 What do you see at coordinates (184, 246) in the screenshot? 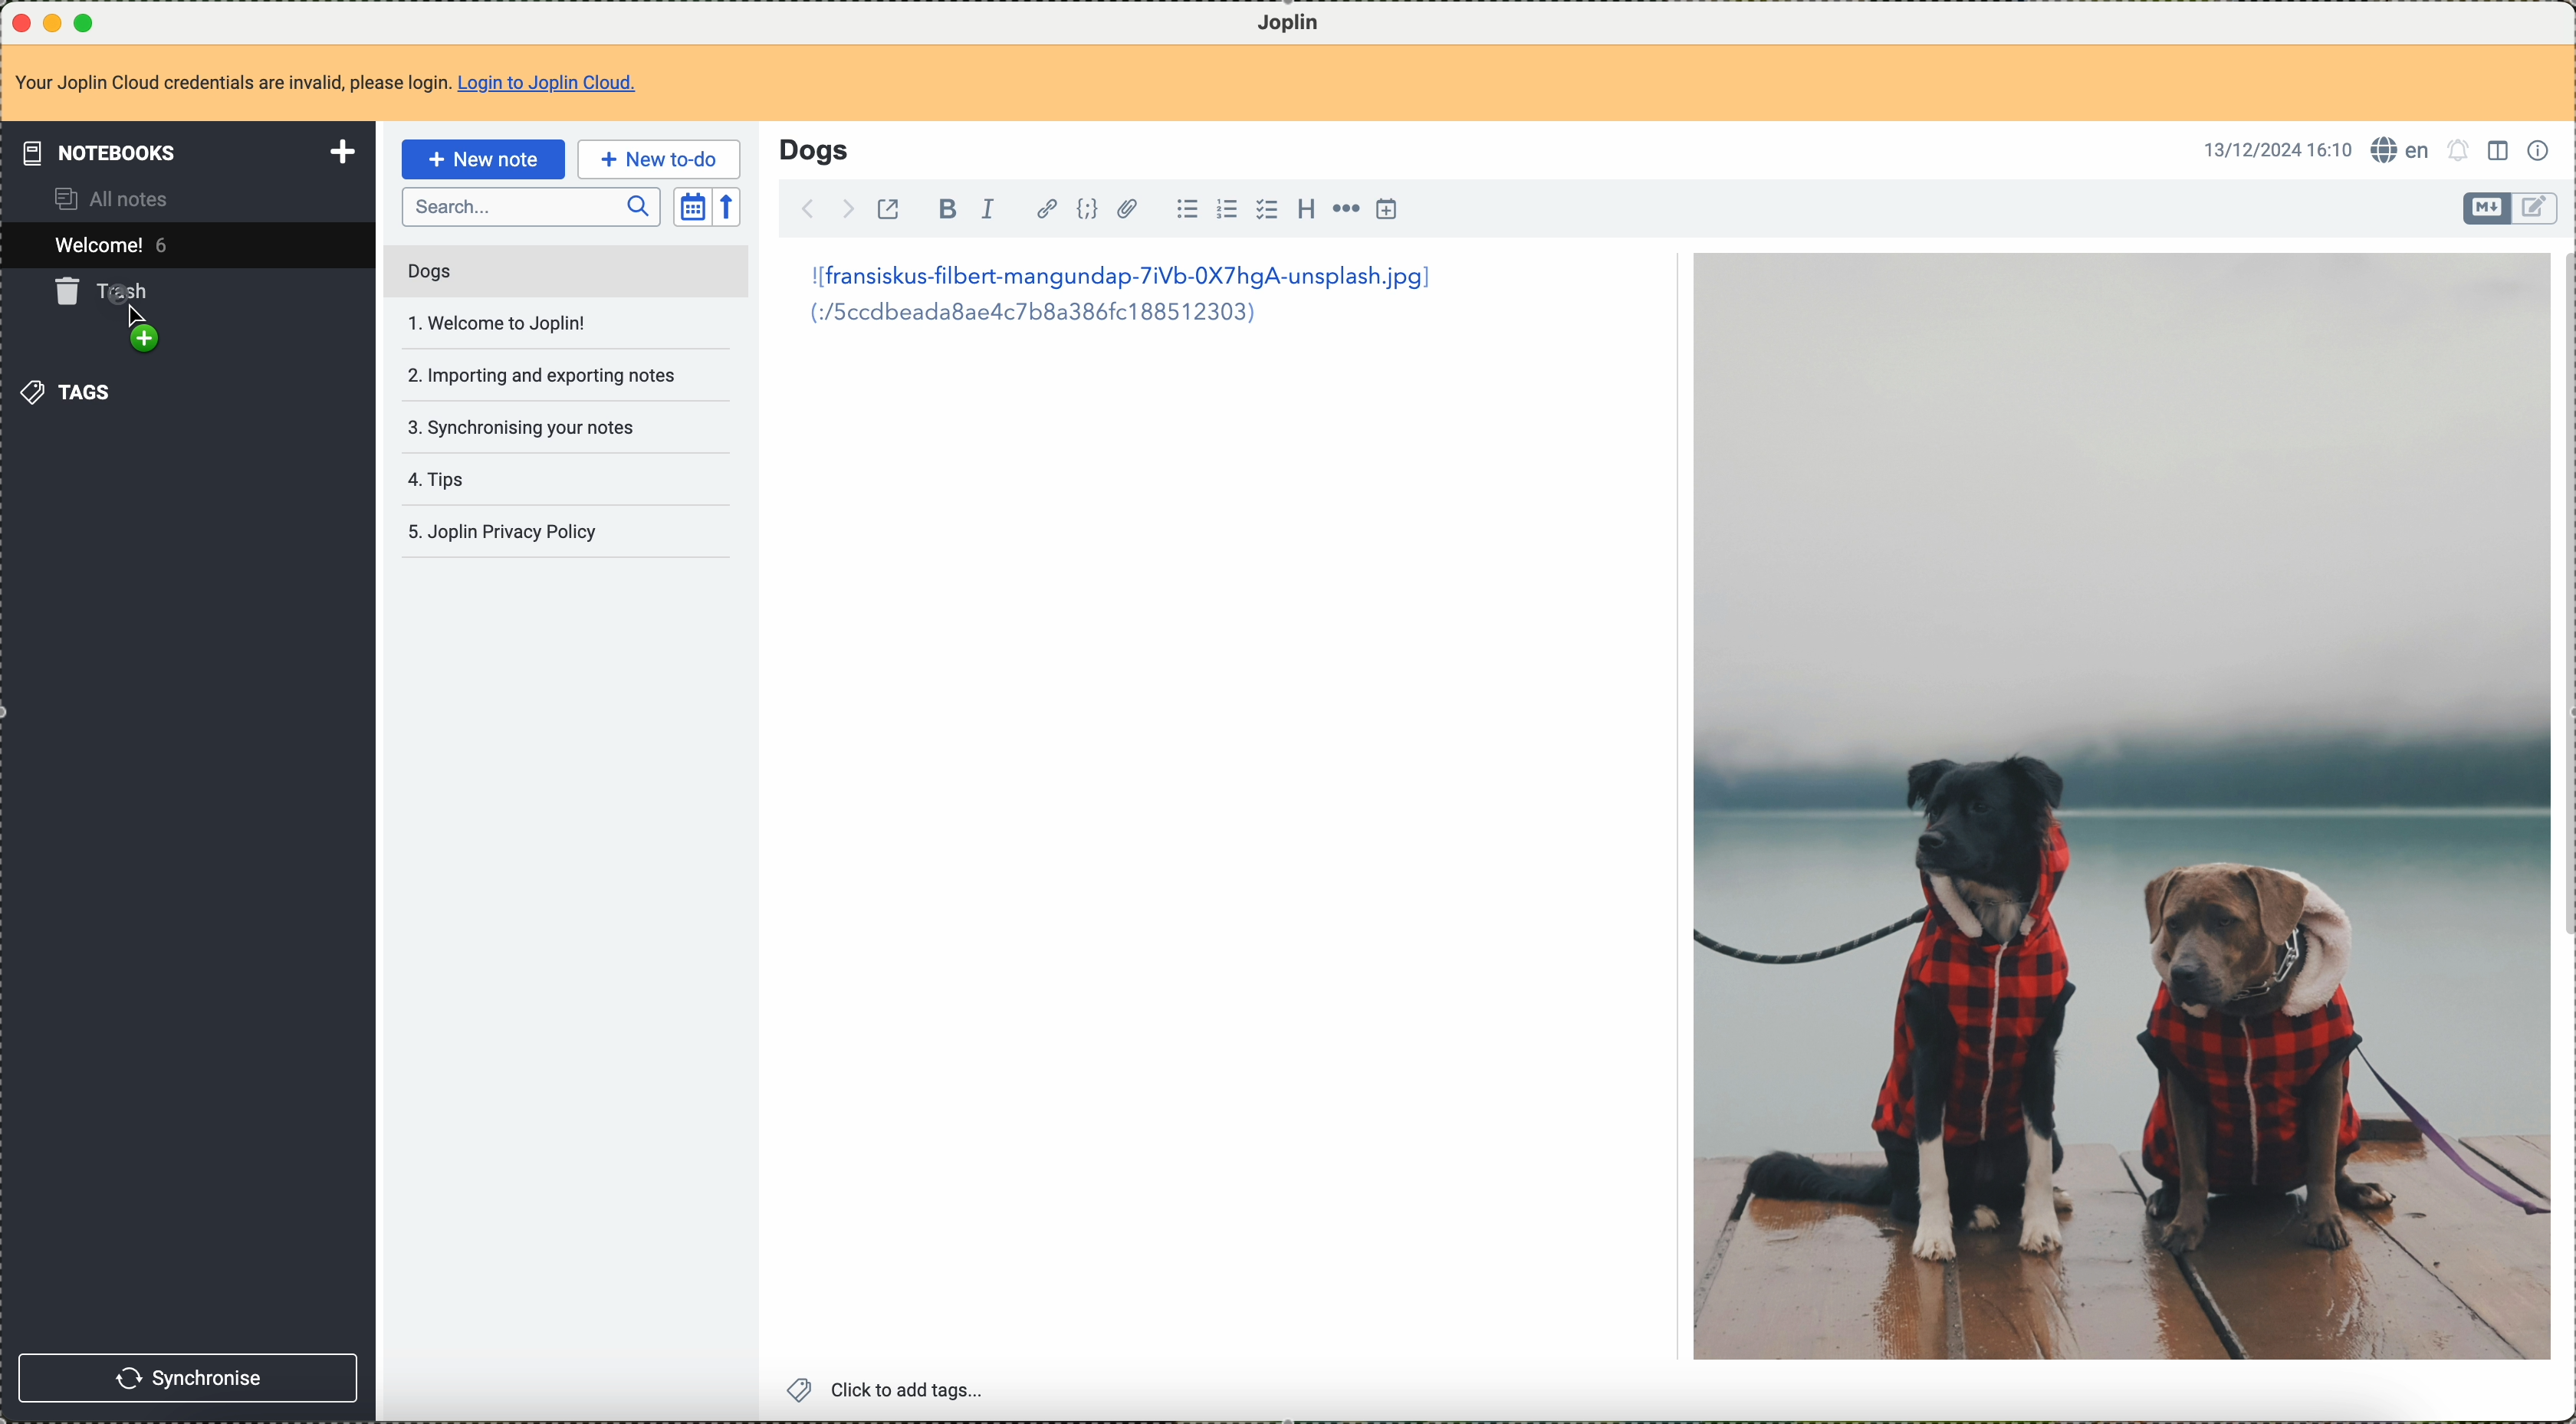
I see `welcome` at bounding box center [184, 246].